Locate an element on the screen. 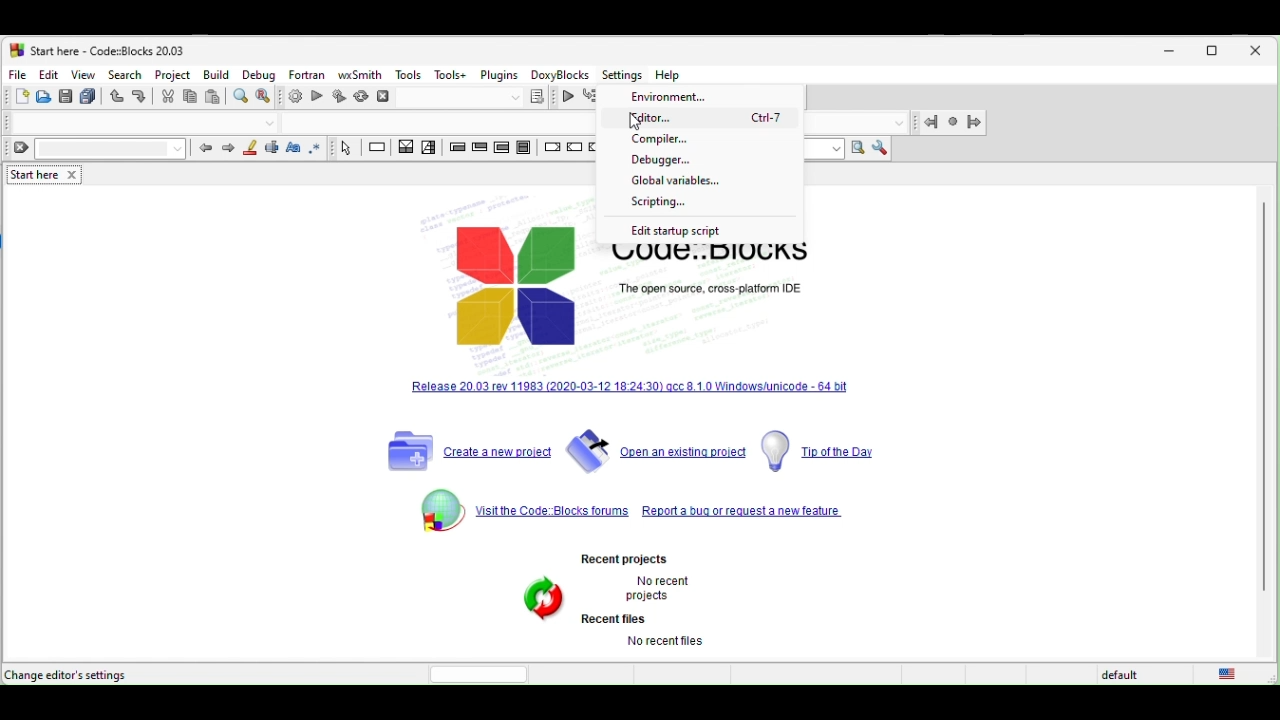 This screenshot has width=1280, height=720. wxsmith is located at coordinates (361, 74).